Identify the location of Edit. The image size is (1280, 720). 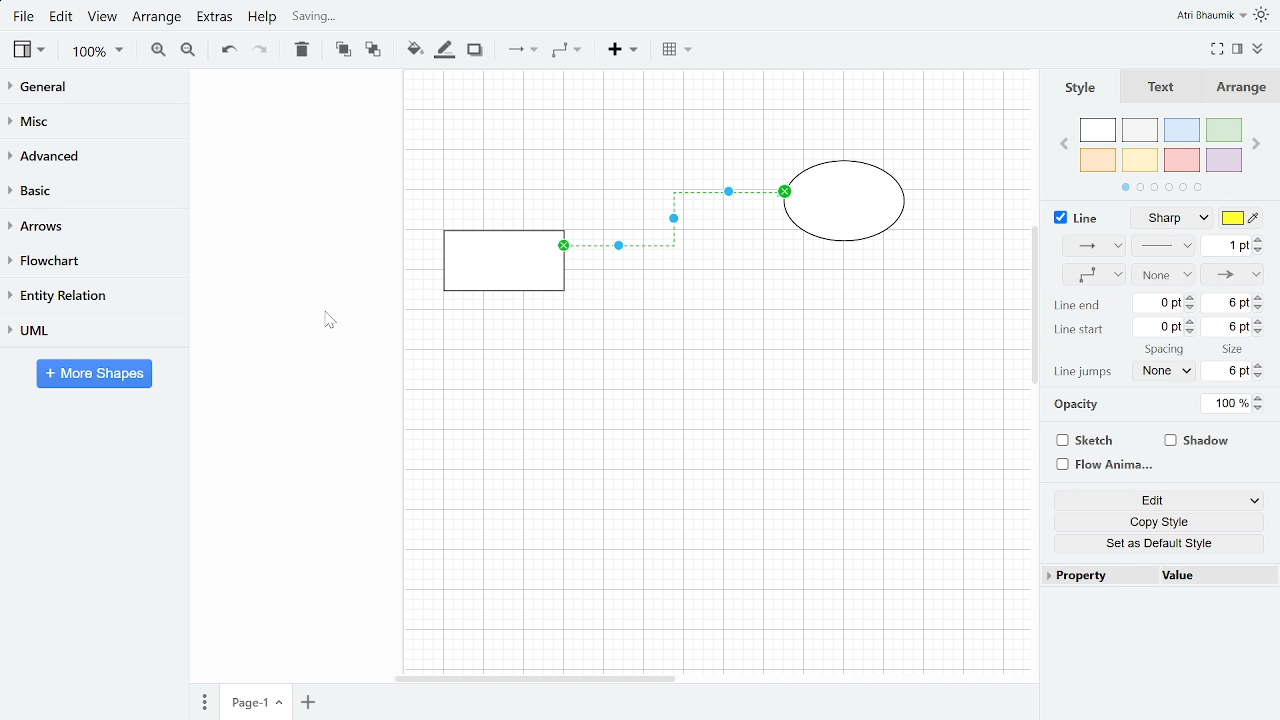
(1152, 499).